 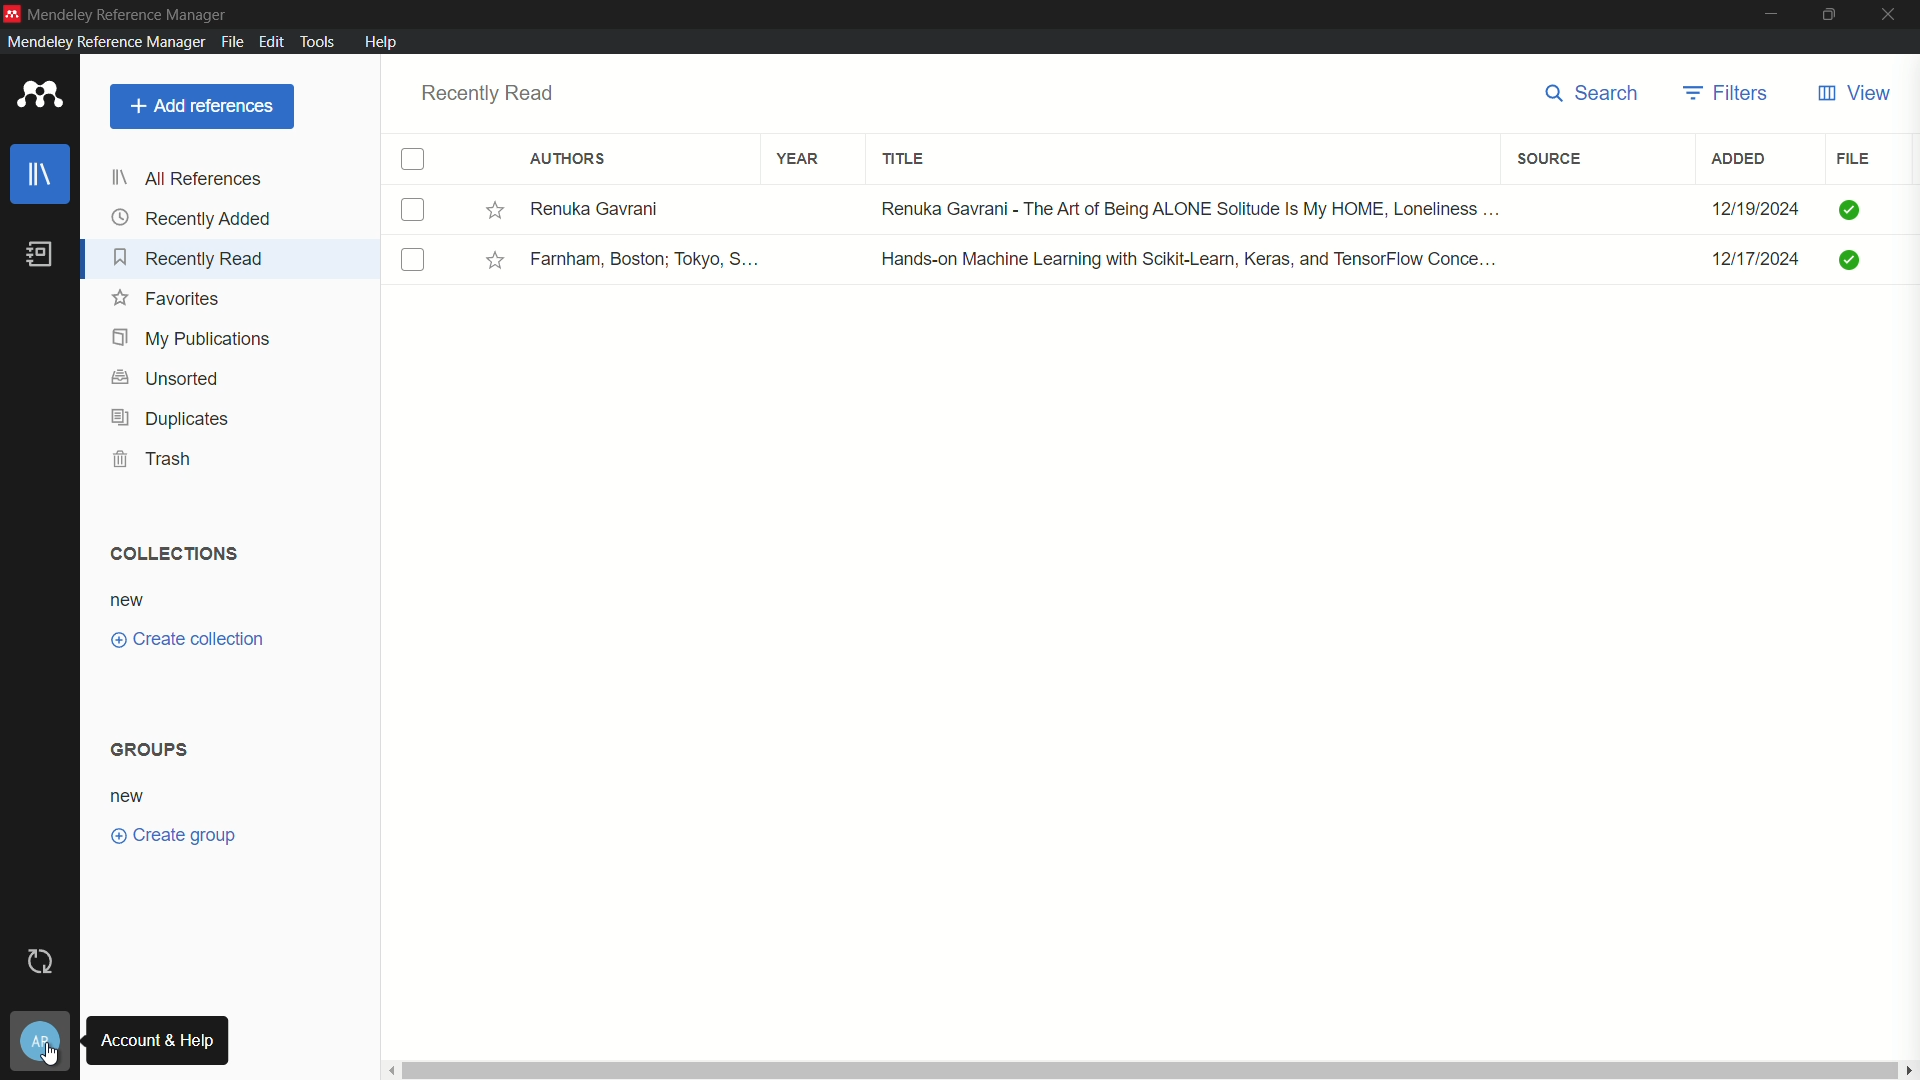 What do you see at coordinates (186, 257) in the screenshot?
I see `recently read` at bounding box center [186, 257].